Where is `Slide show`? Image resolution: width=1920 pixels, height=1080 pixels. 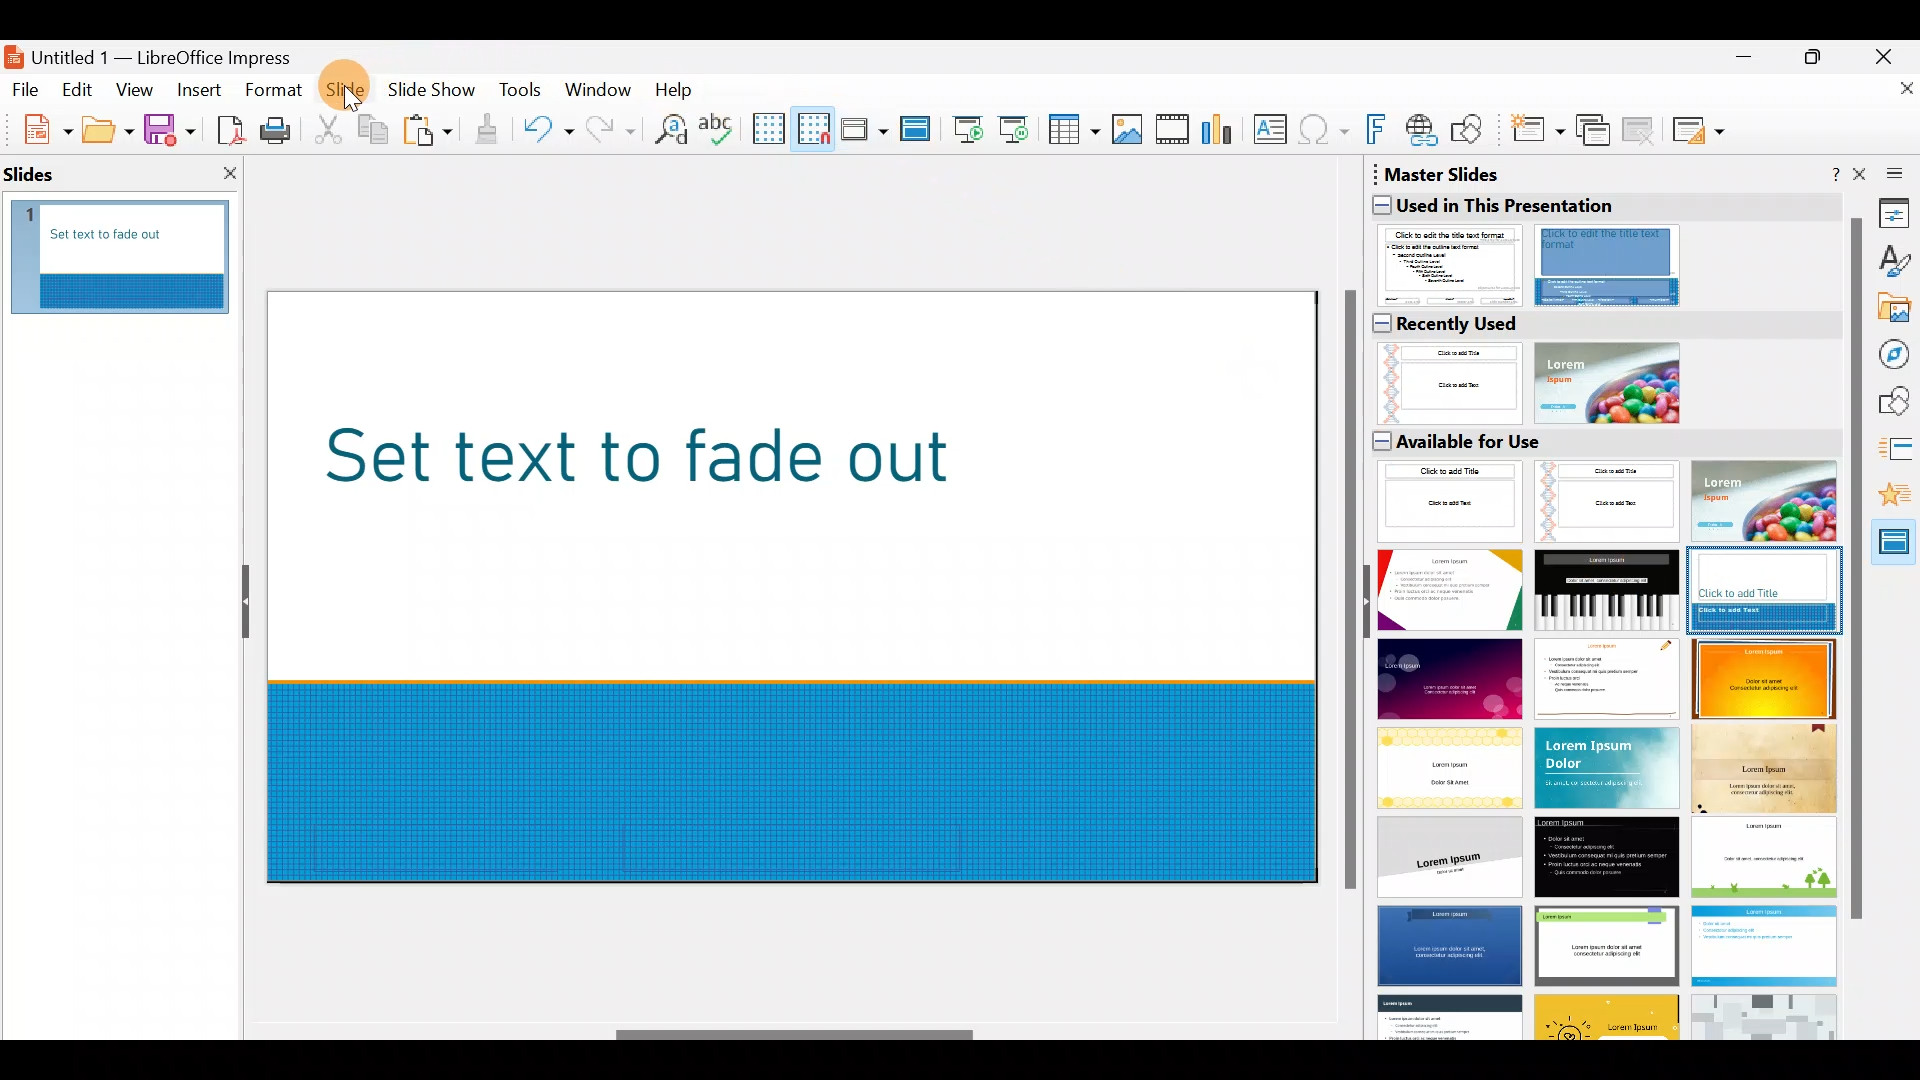
Slide show is located at coordinates (436, 94).